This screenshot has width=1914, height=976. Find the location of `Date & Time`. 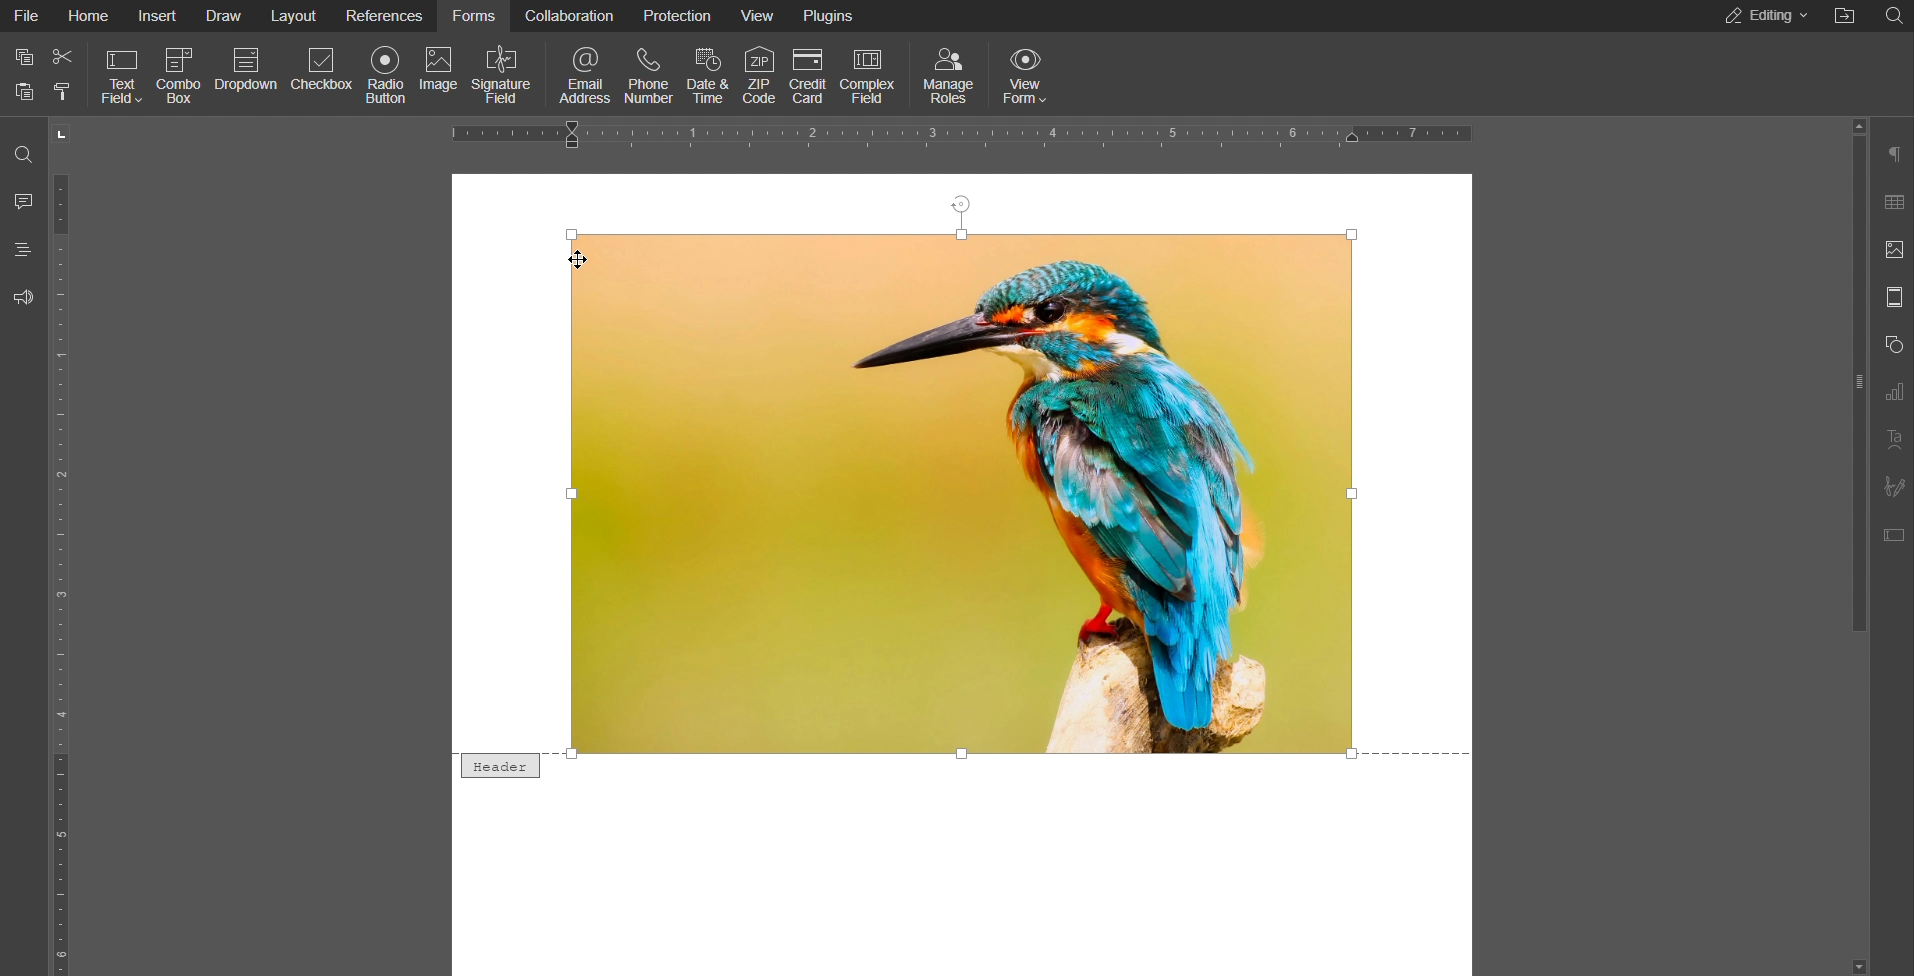

Date & Time is located at coordinates (709, 71).